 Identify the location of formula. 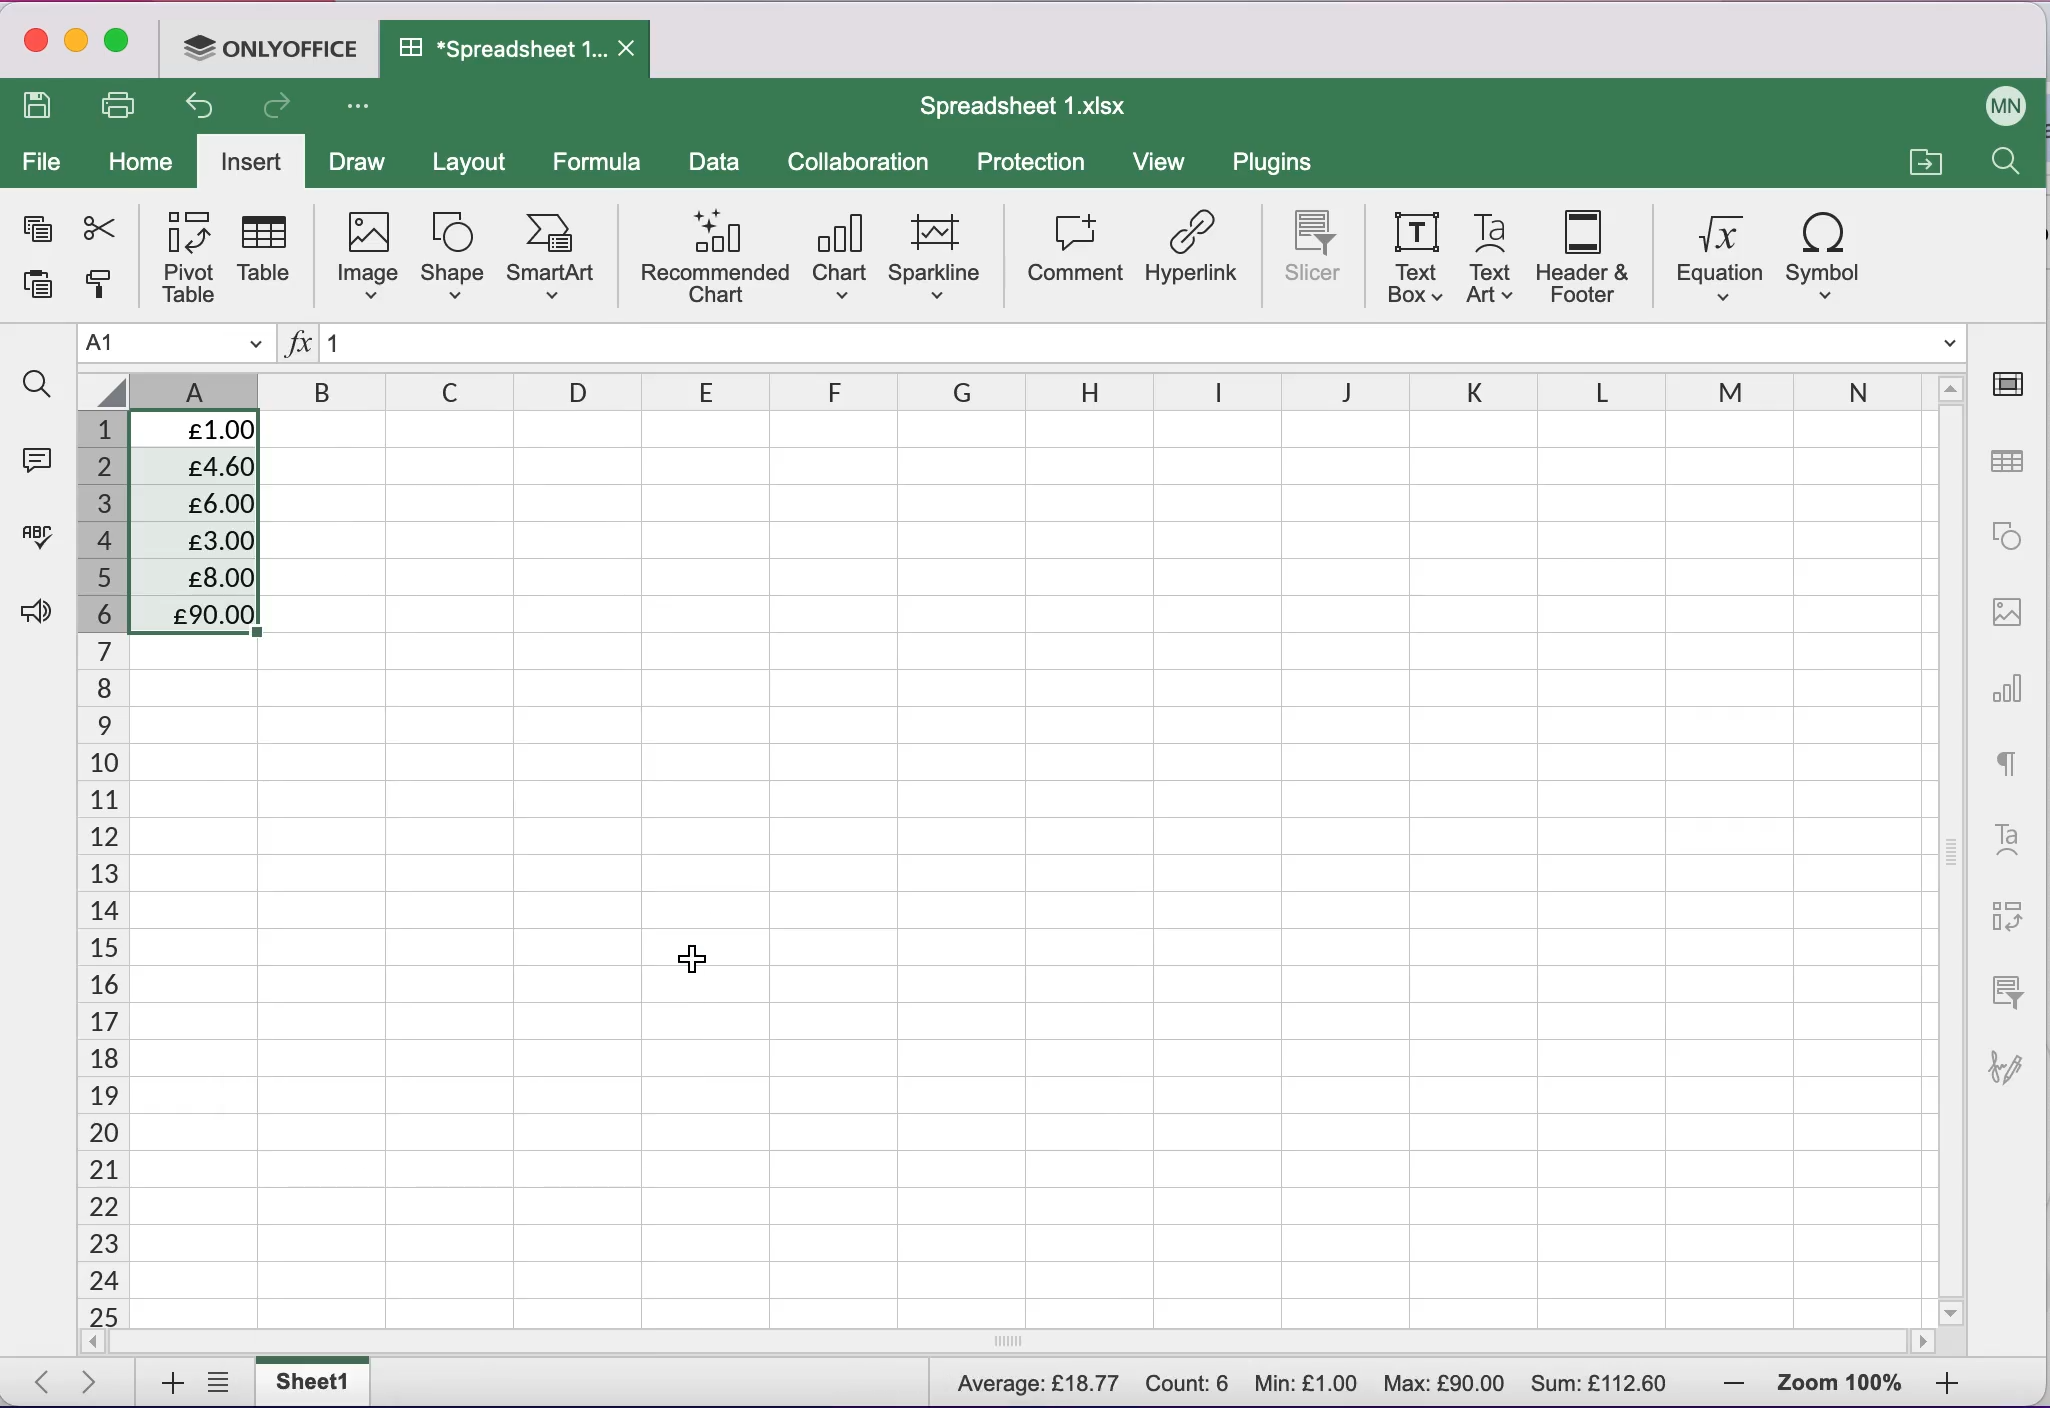
(603, 159).